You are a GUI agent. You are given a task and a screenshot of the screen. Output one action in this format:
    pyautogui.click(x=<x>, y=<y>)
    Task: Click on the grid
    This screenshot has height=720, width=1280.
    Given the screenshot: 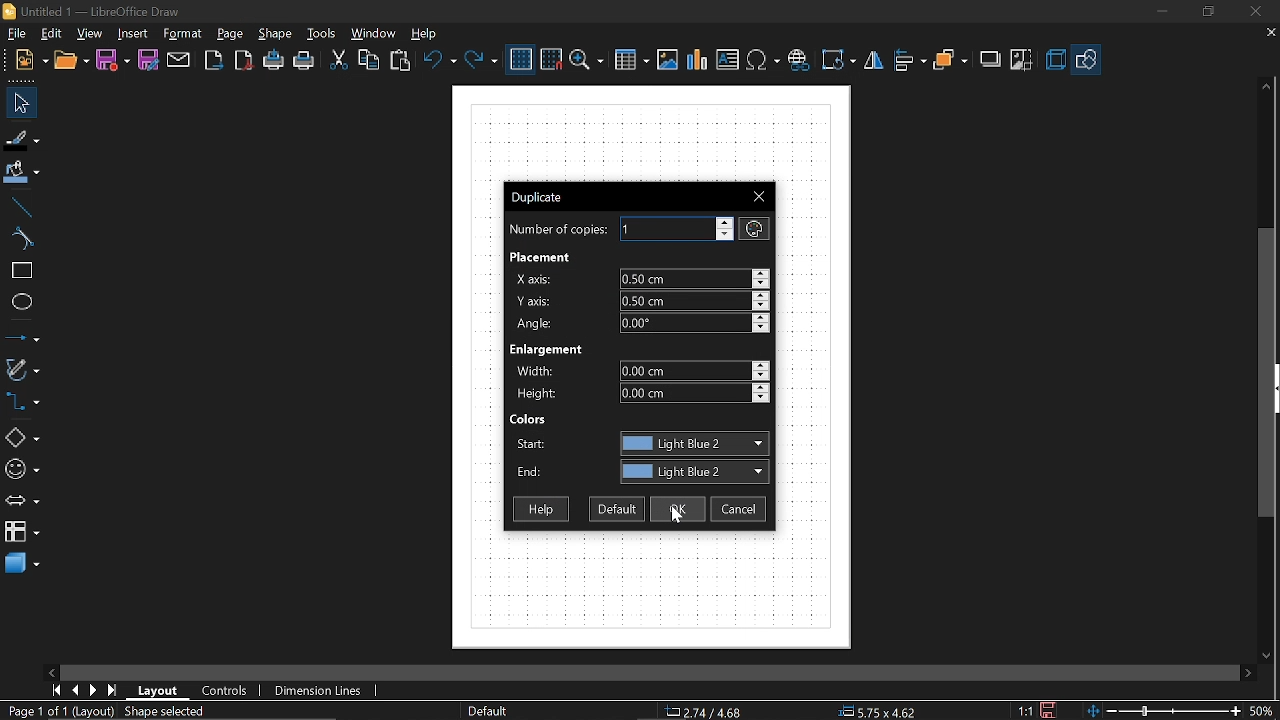 What is the action you would take?
    pyautogui.click(x=521, y=60)
    